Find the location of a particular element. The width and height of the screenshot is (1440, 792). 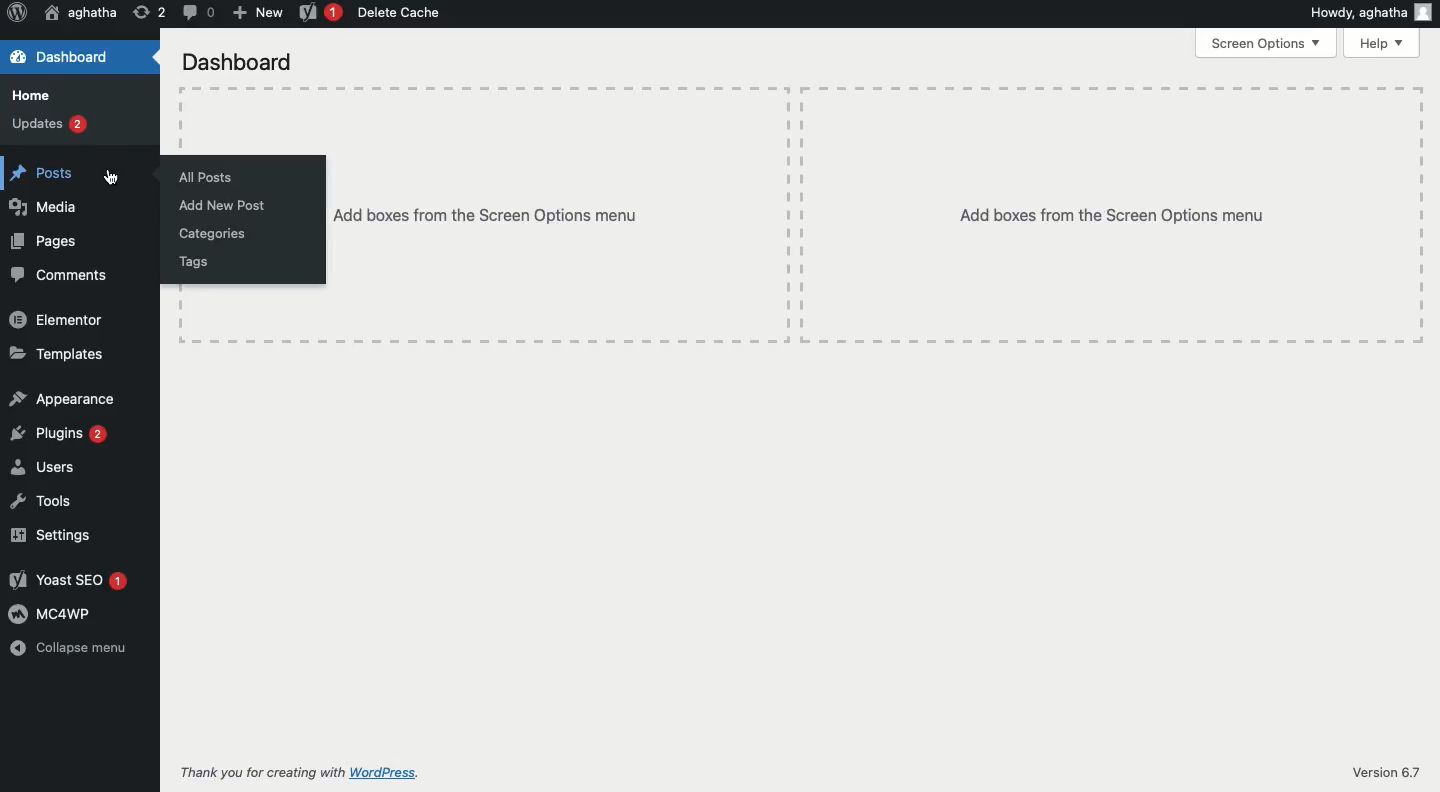

Yoast is located at coordinates (320, 14).